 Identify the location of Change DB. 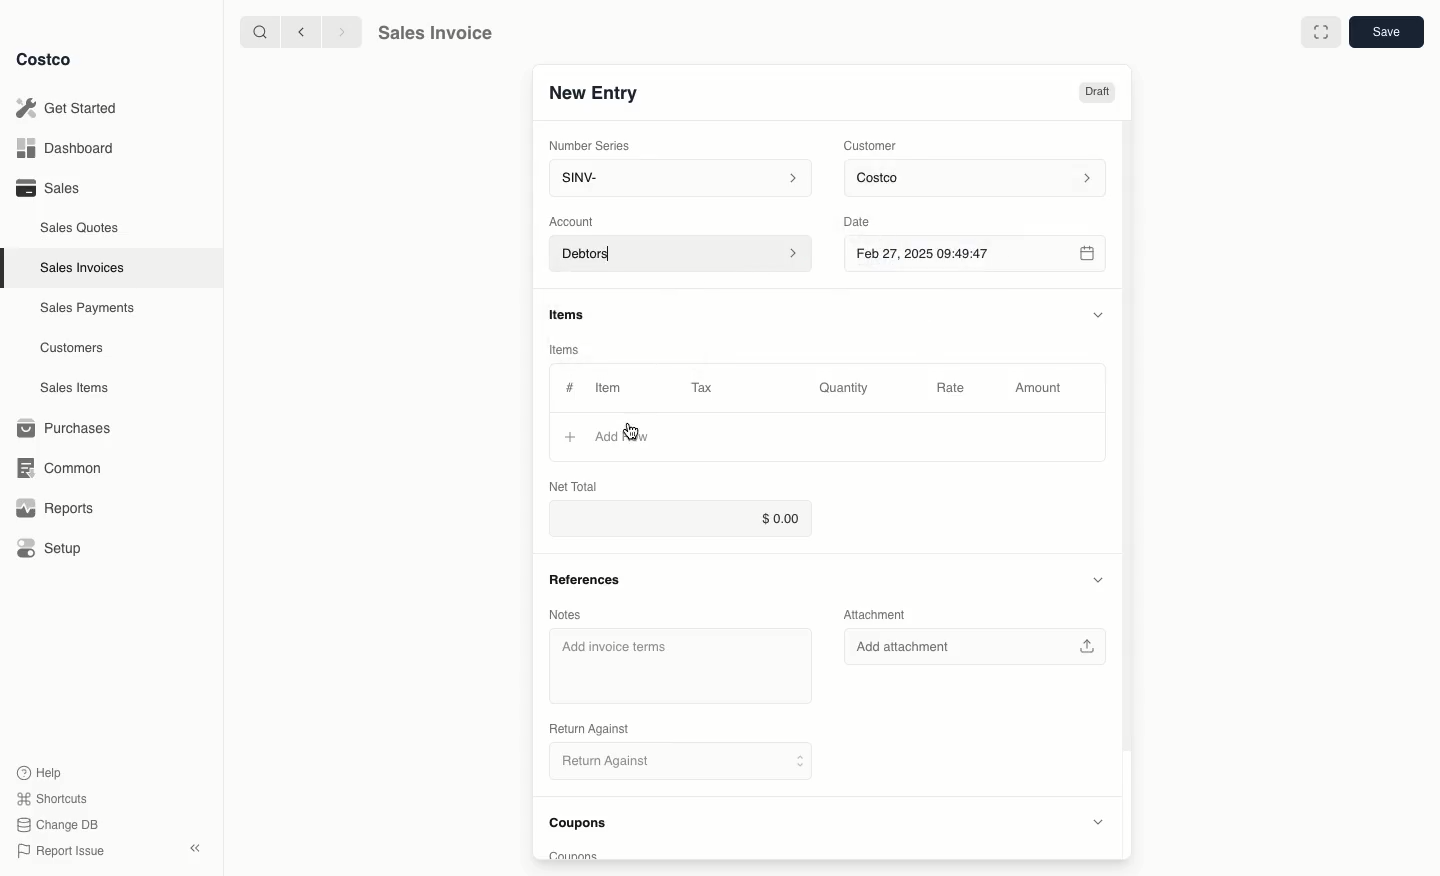
(60, 822).